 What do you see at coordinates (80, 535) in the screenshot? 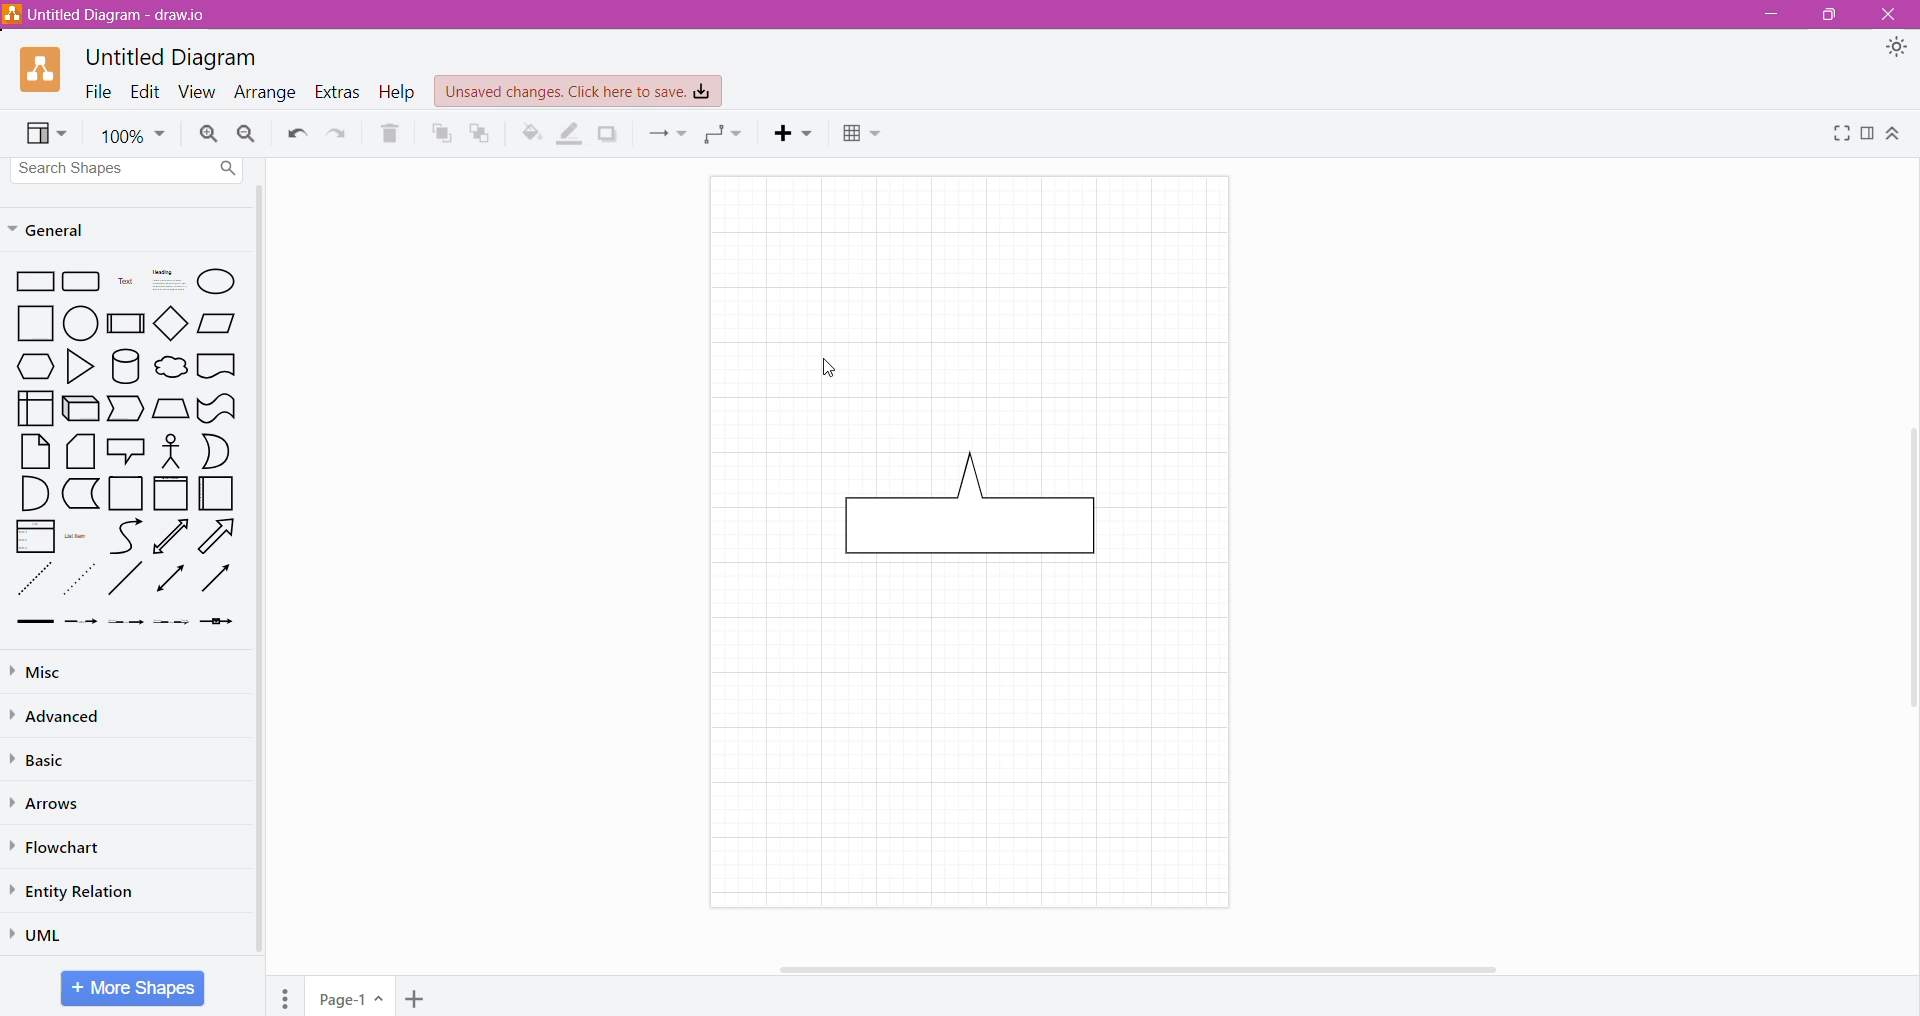
I see `list item` at bounding box center [80, 535].